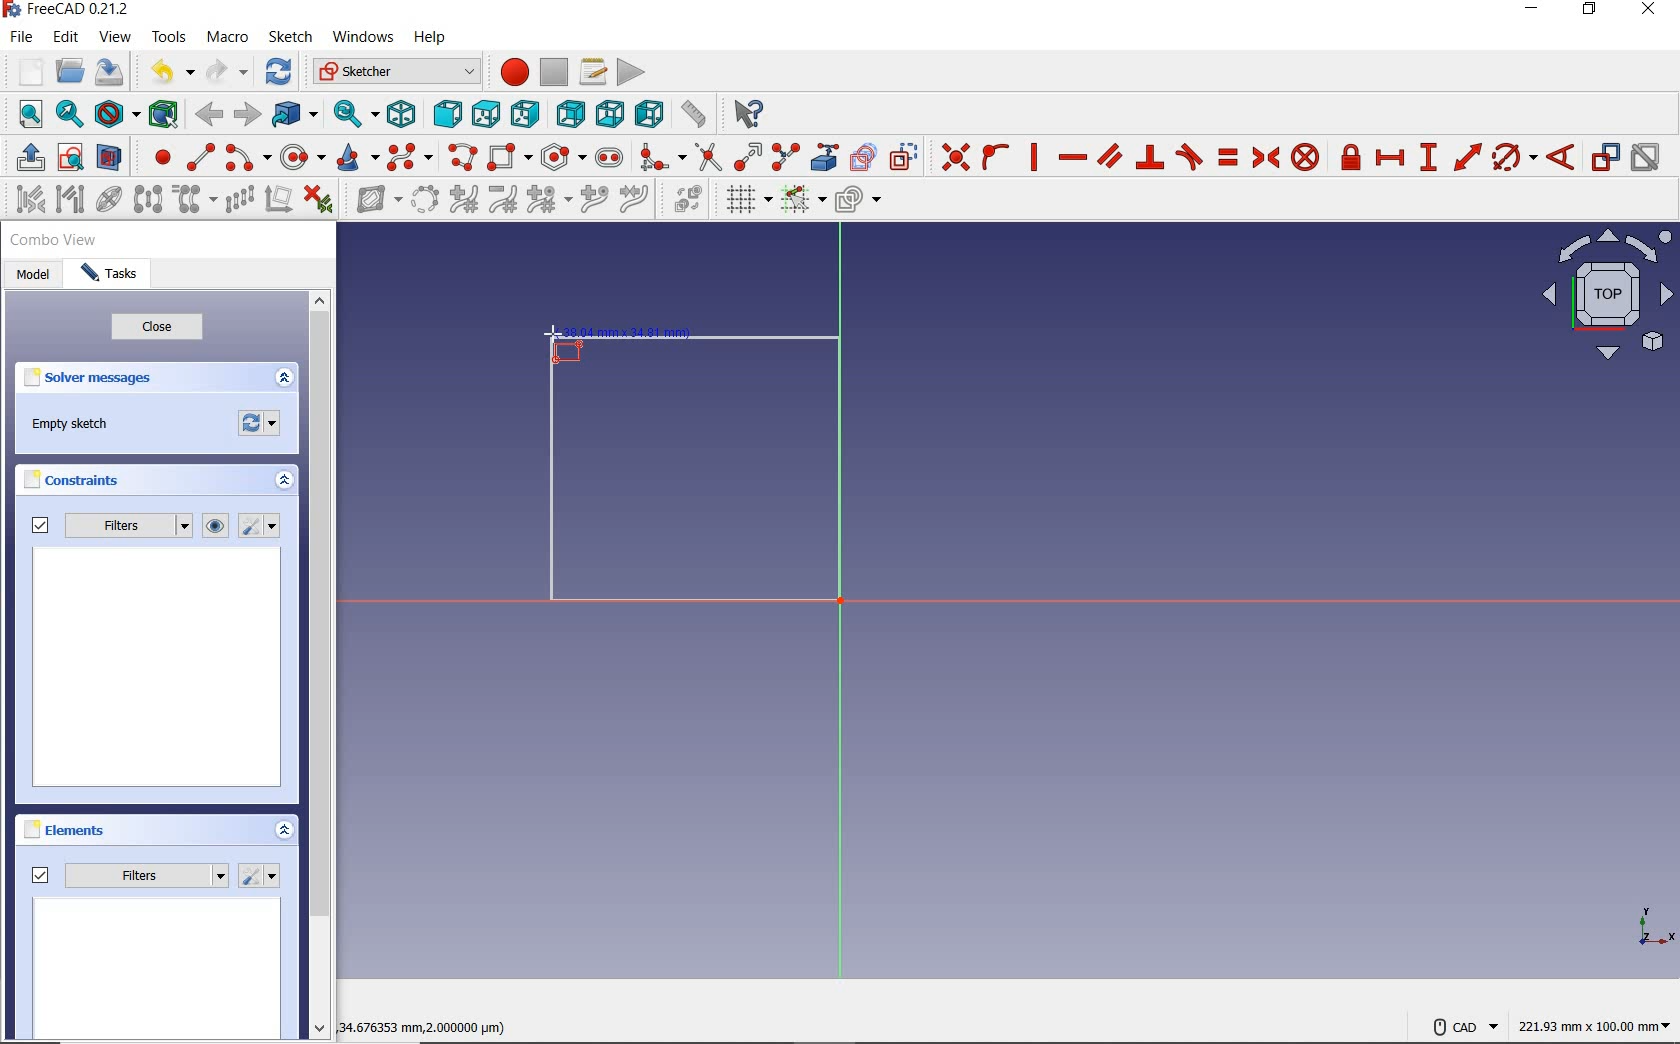 This screenshot has width=1680, height=1044. Describe the element at coordinates (903, 155) in the screenshot. I see `toggle construction geometry` at that location.